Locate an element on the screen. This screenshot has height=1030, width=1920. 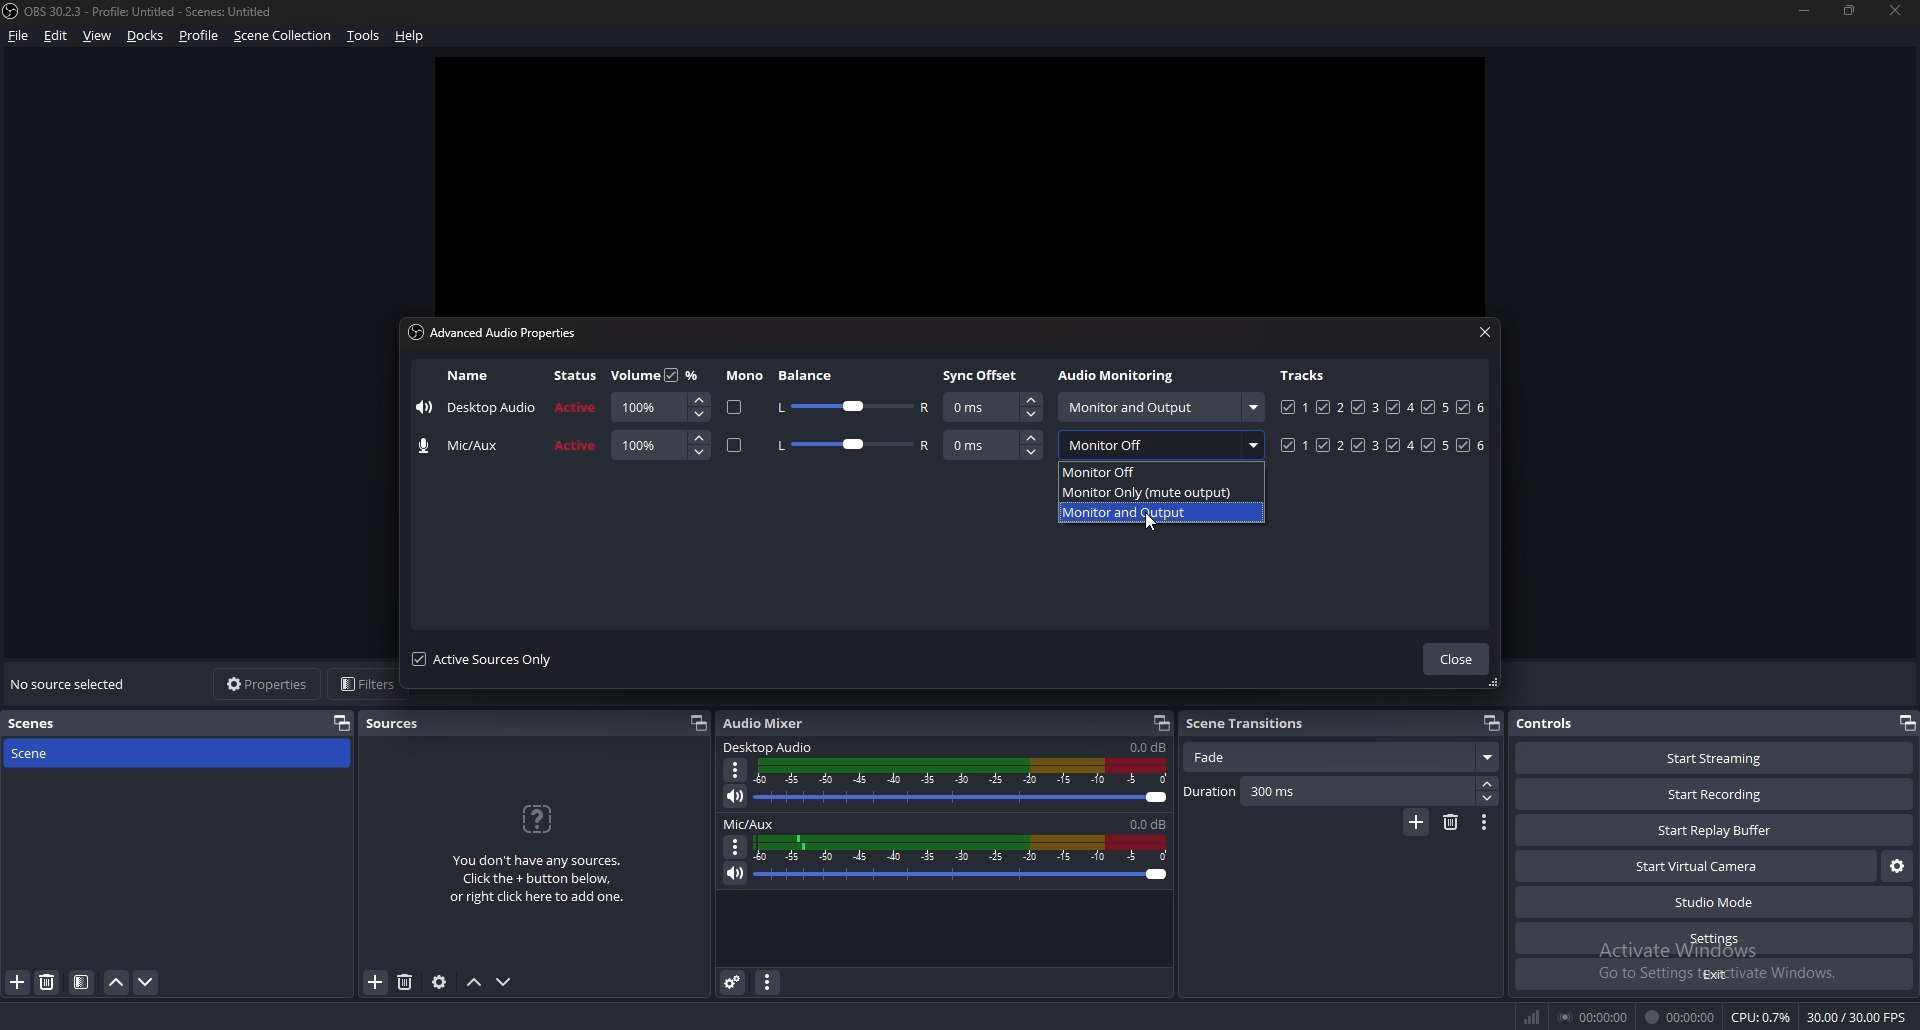
audio mixer properties is located at coordinates (769, 983).